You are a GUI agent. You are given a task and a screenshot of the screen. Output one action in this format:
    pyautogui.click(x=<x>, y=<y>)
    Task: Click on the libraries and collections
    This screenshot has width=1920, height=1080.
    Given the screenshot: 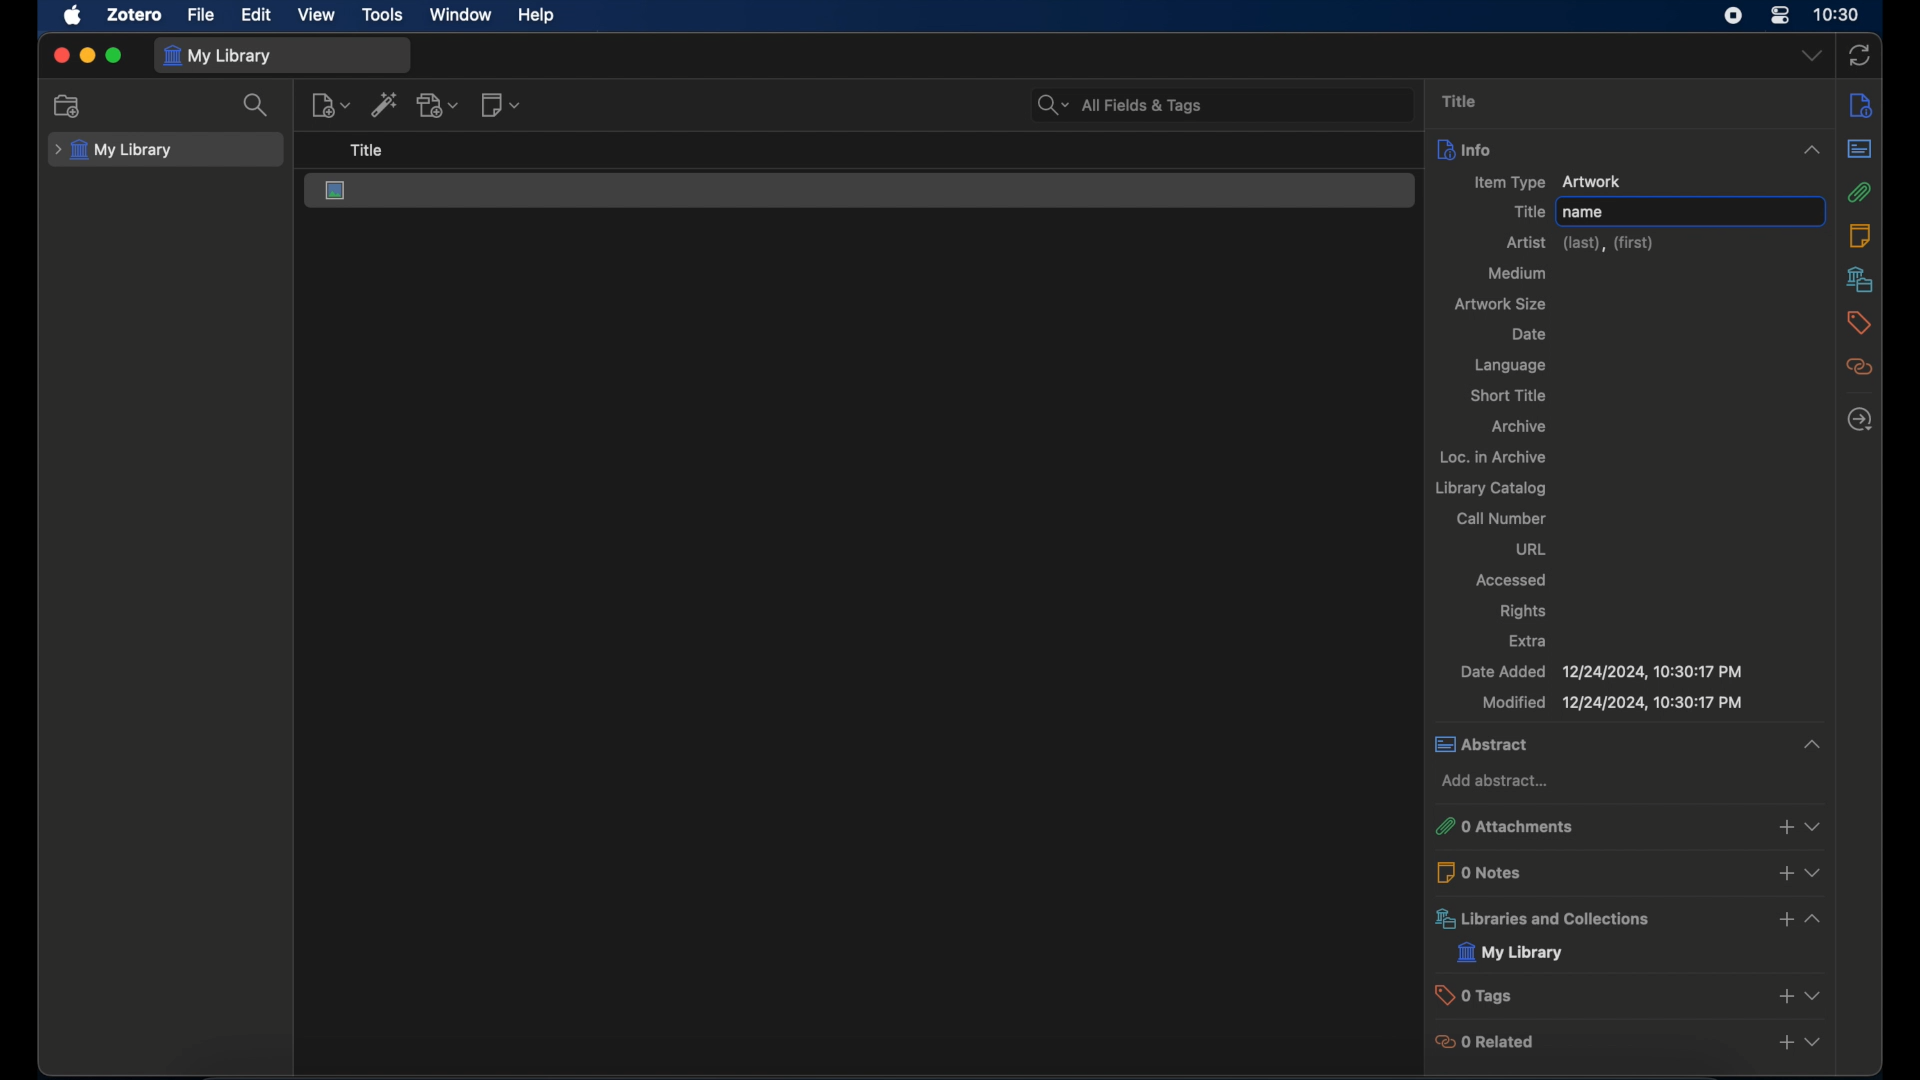 What is the action you would take?
    pyautogui.click(x=1550, y=918)
    